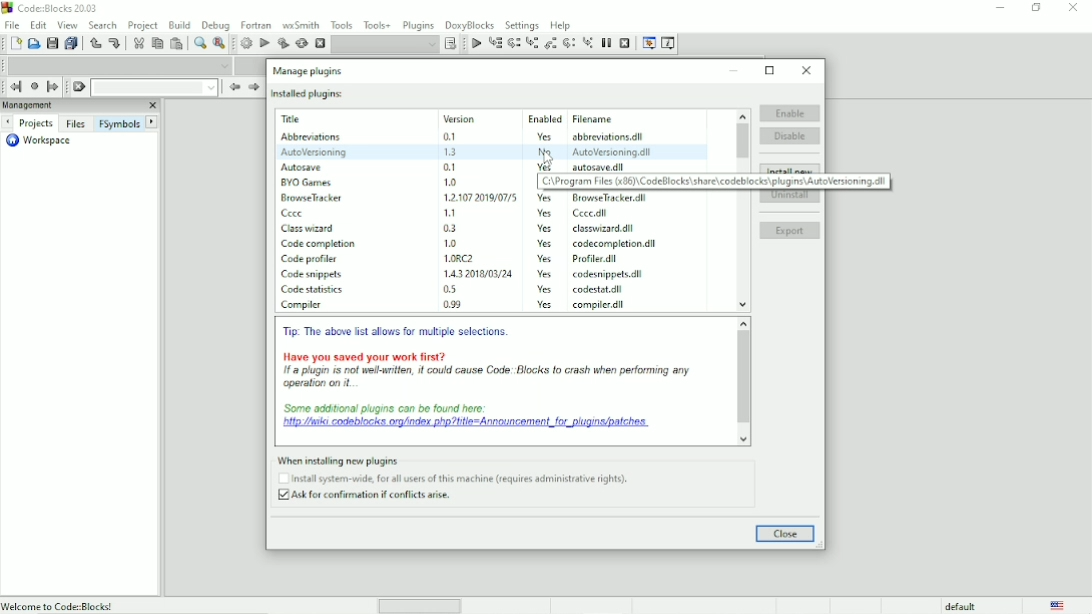 This screenshot has width=1092, height=614. What do you see at coordinates (544, 136) in the screenshot?
I see `Yes` at bounding box center [544, 136].